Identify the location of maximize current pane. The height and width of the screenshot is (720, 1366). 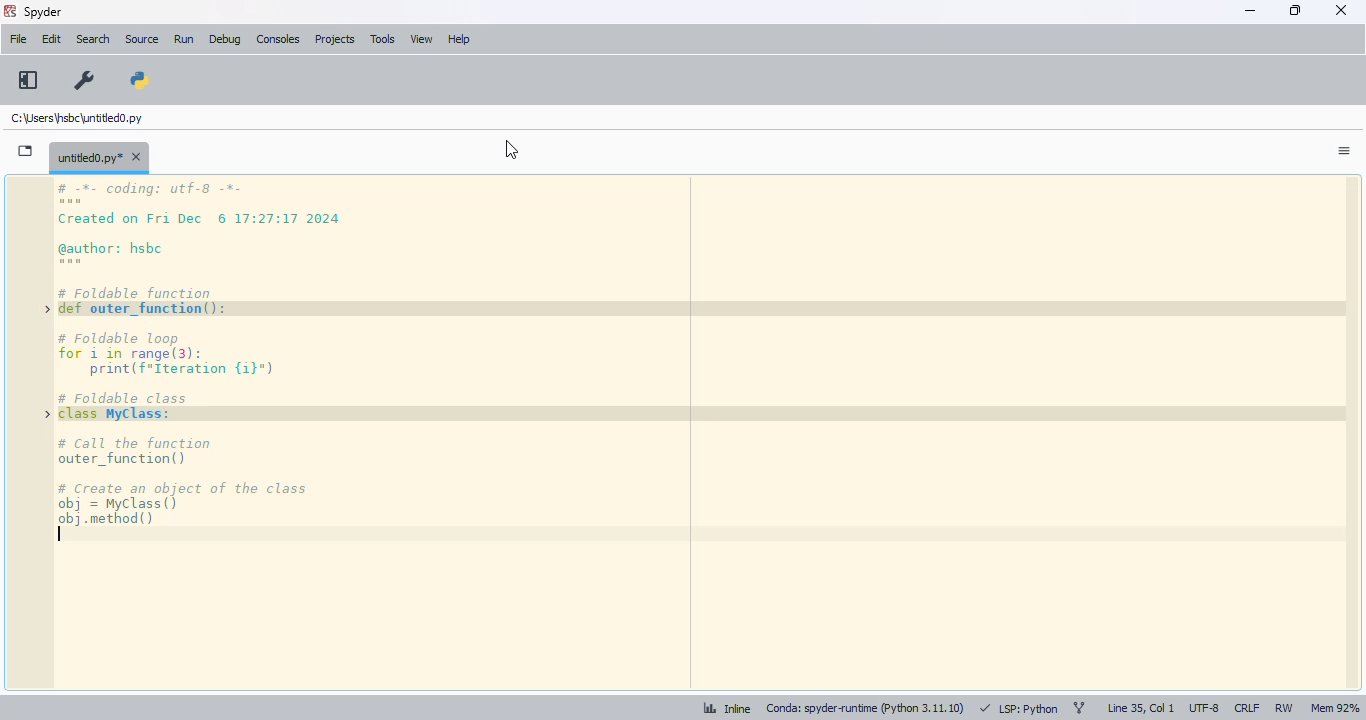
(28, 80).